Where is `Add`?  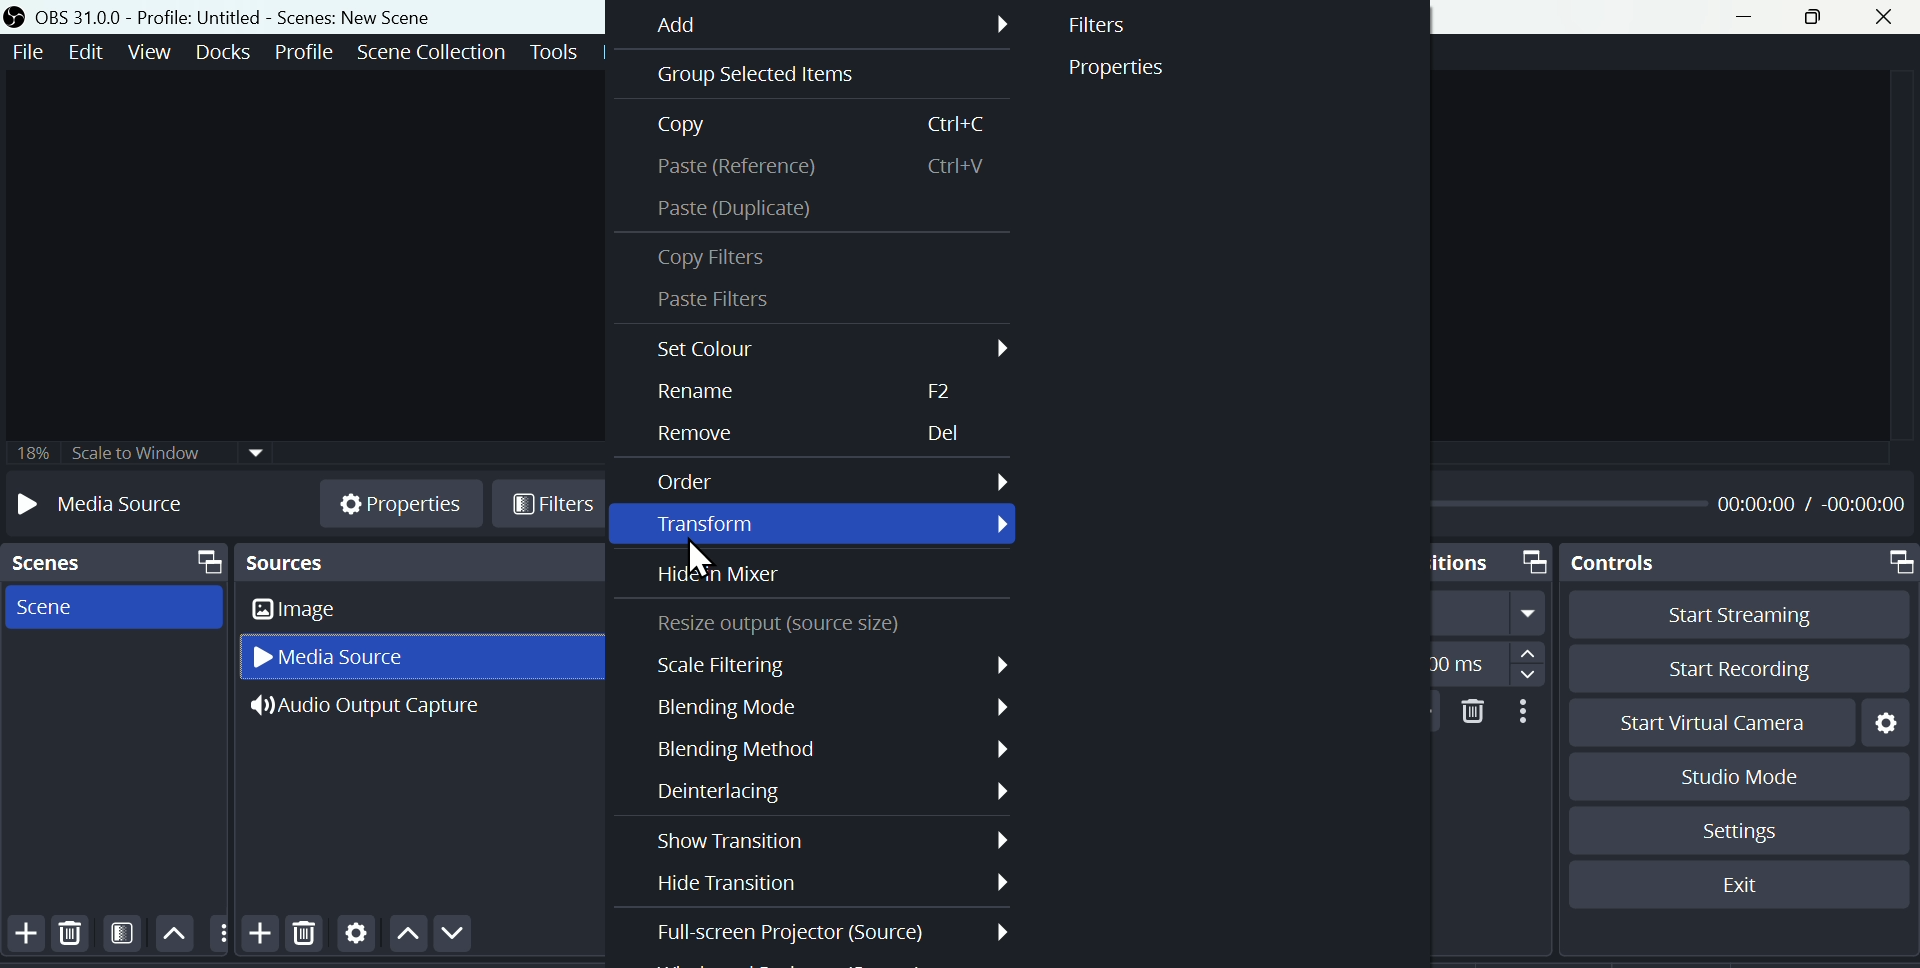 Add is located at coordinates (832, 25).